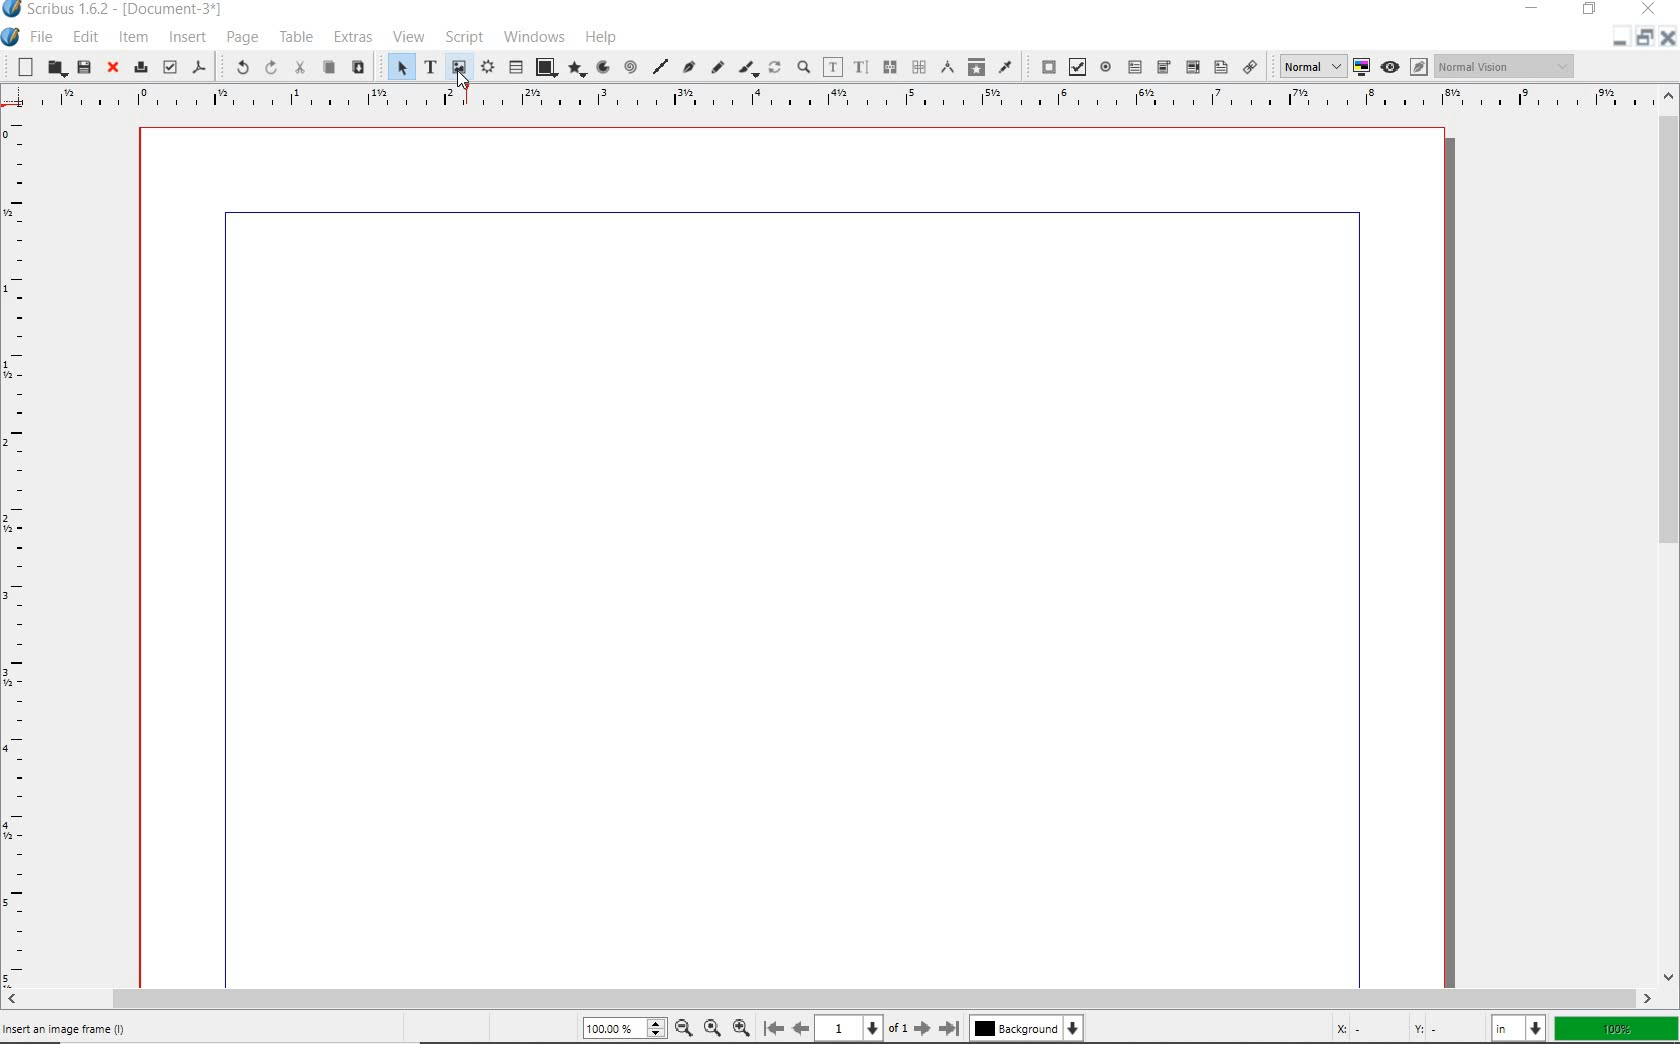 Image resolution: width=1680 pixels, height=1044 pixels. I want to click on text frame, so click(429, 66).